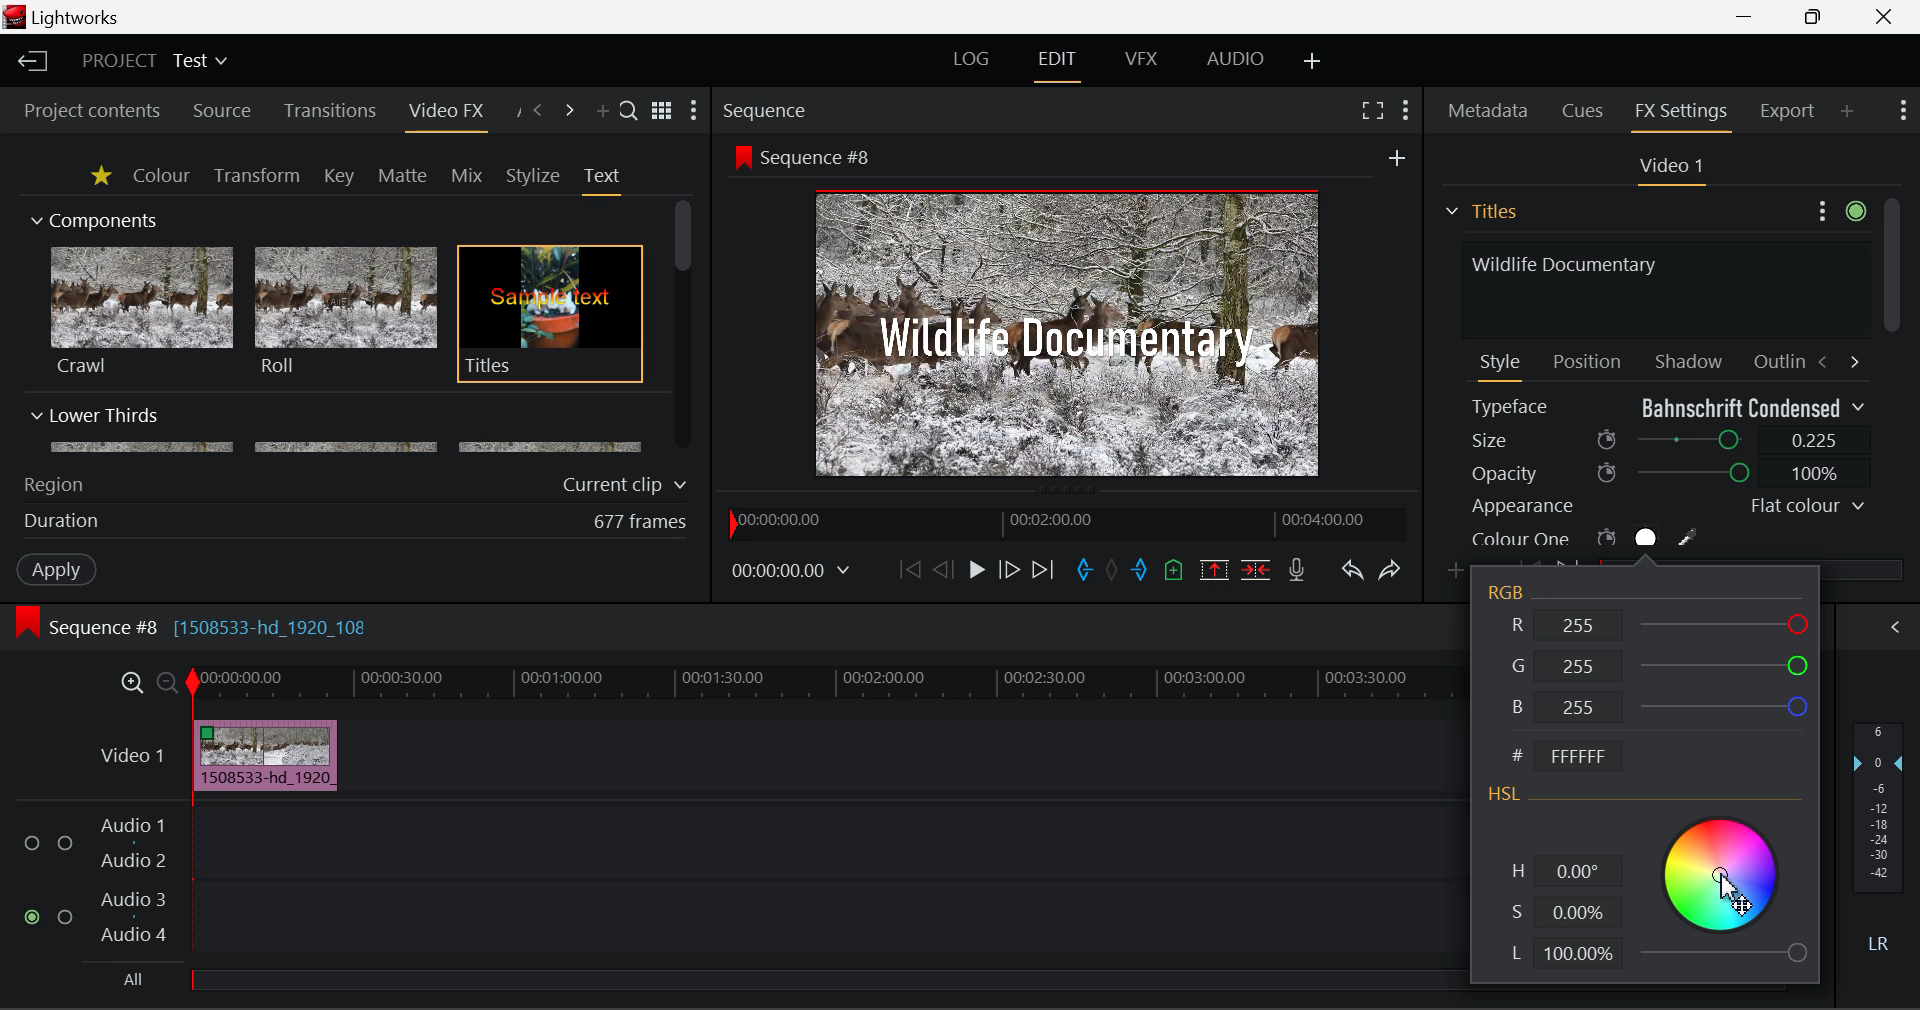 The width and height of the screenshot is (1920, 1010). Describe the element at coordinates (103, 177) in the screenshot. I see `Favorites` at that location.